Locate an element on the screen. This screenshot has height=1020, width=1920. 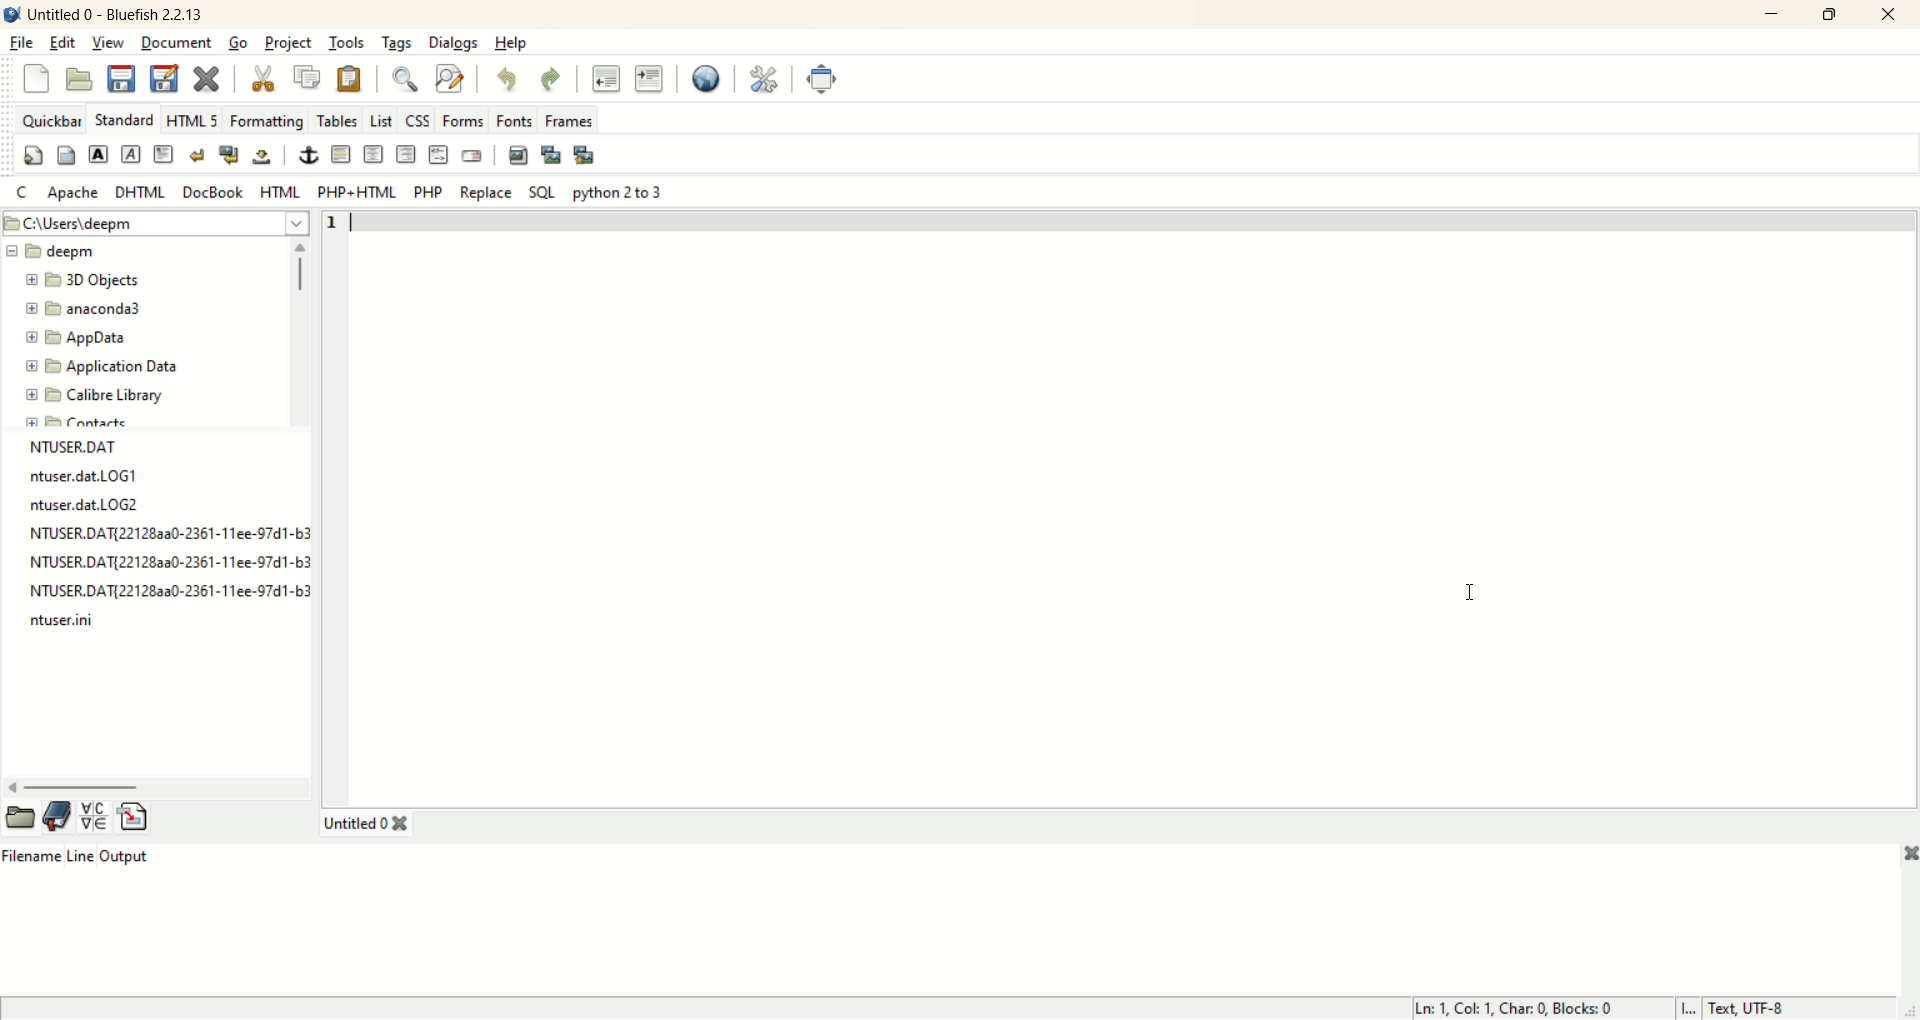
contacts is located at coordinates (87, 423).